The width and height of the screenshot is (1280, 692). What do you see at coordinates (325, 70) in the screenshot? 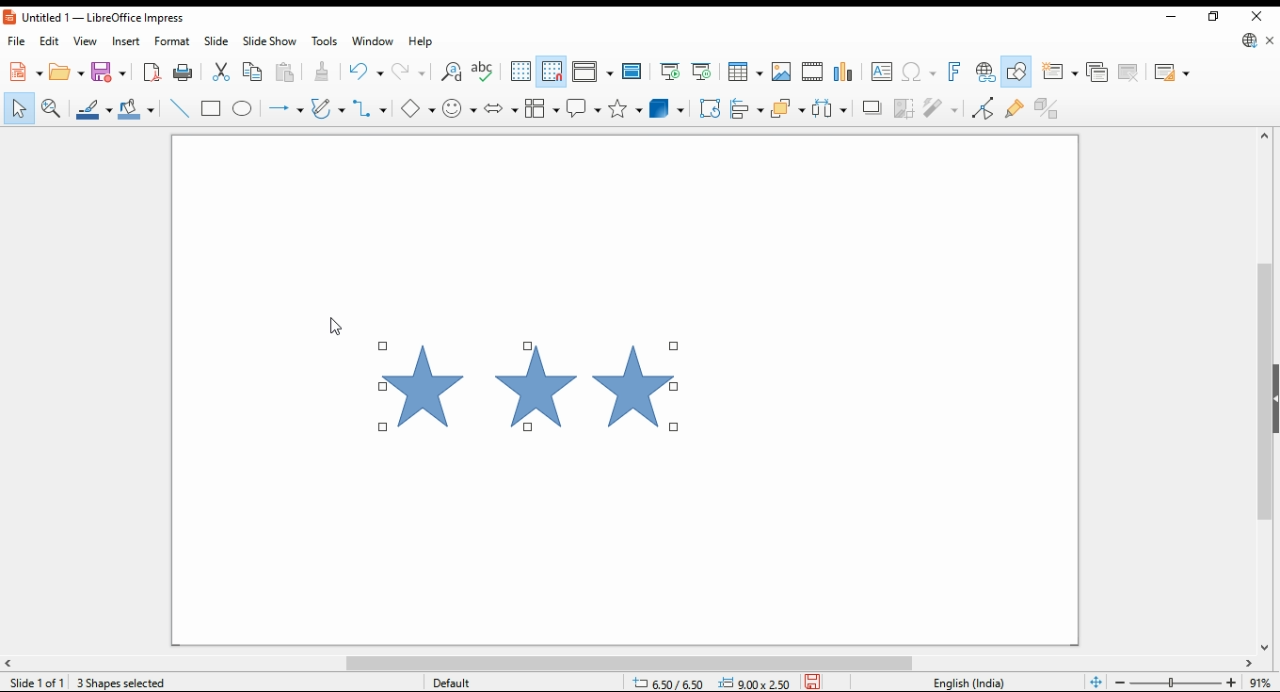
I see `paste` at bounding box center [325, 70].